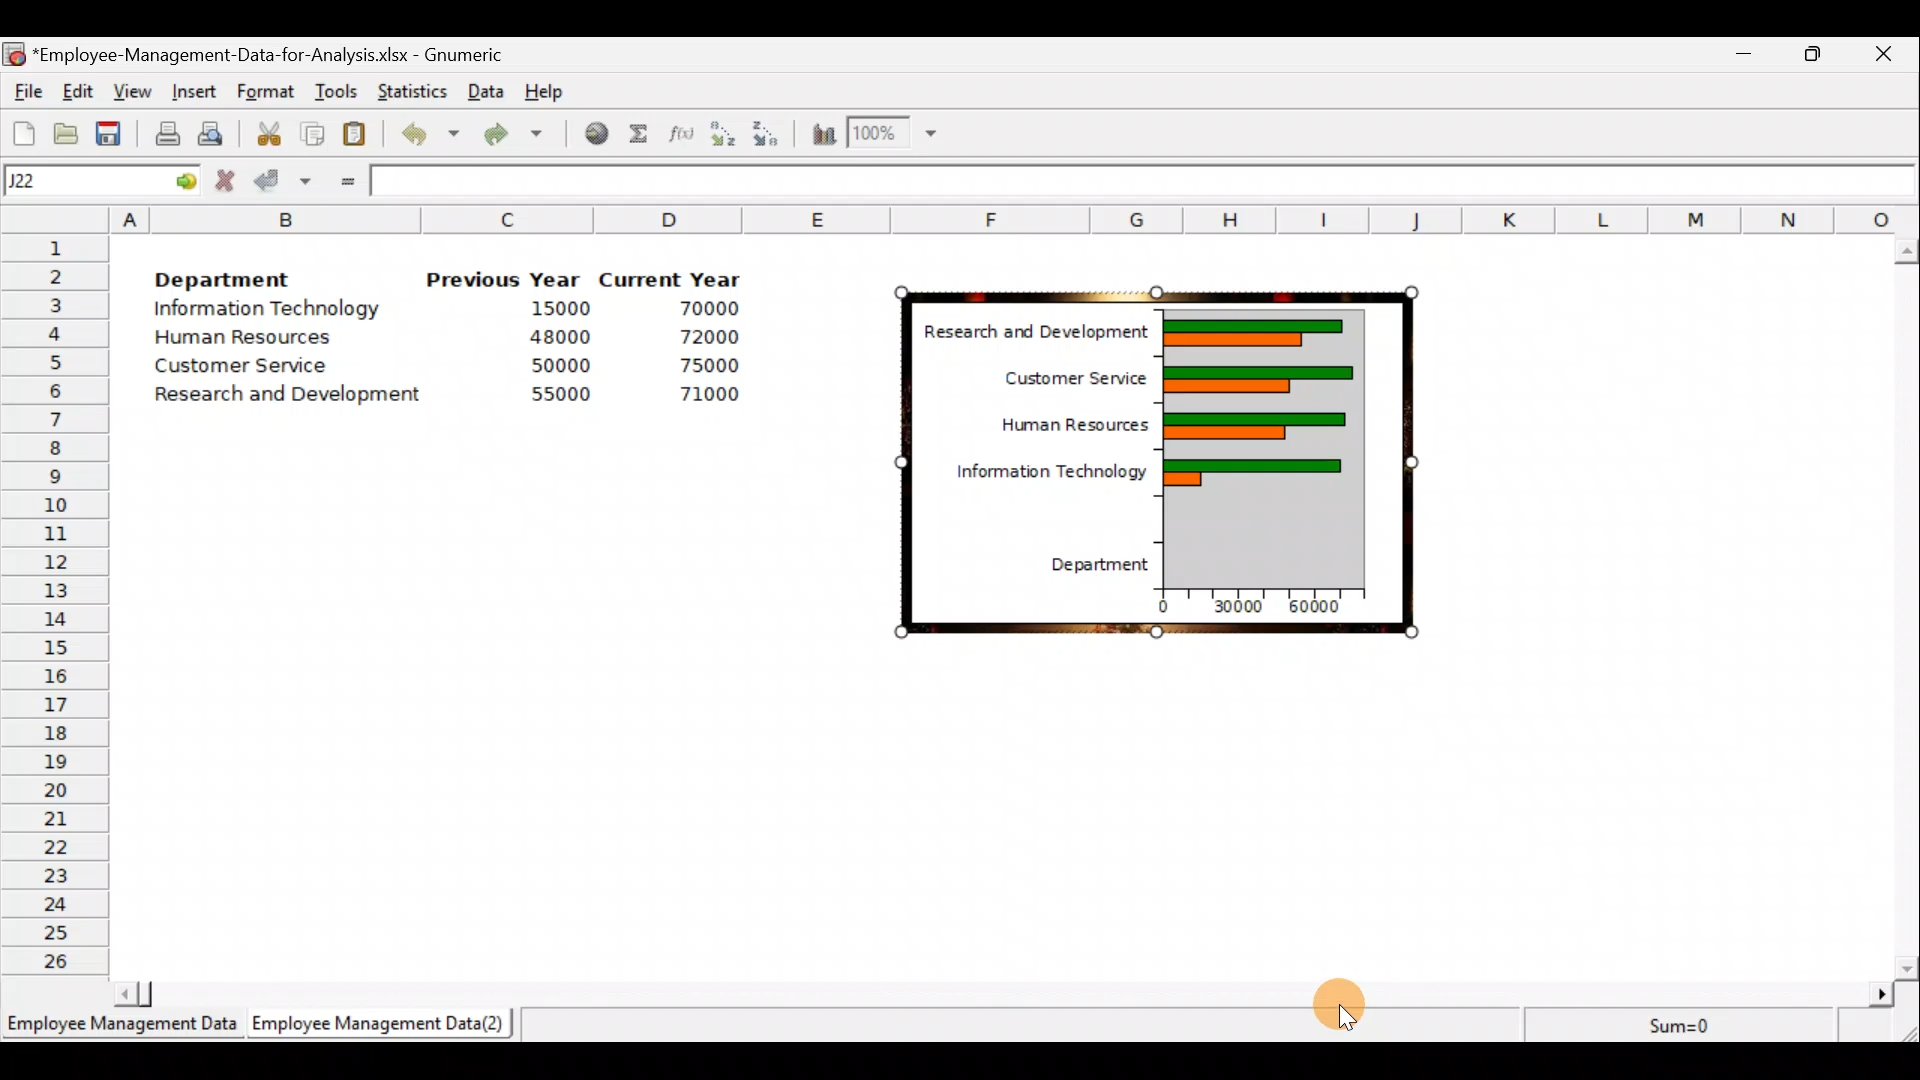 Image resolution: width=1920 pixels, height=1080 pixels. Describe the element at coordinates (1163, 609) in the screenshot. I see `0` at that location.